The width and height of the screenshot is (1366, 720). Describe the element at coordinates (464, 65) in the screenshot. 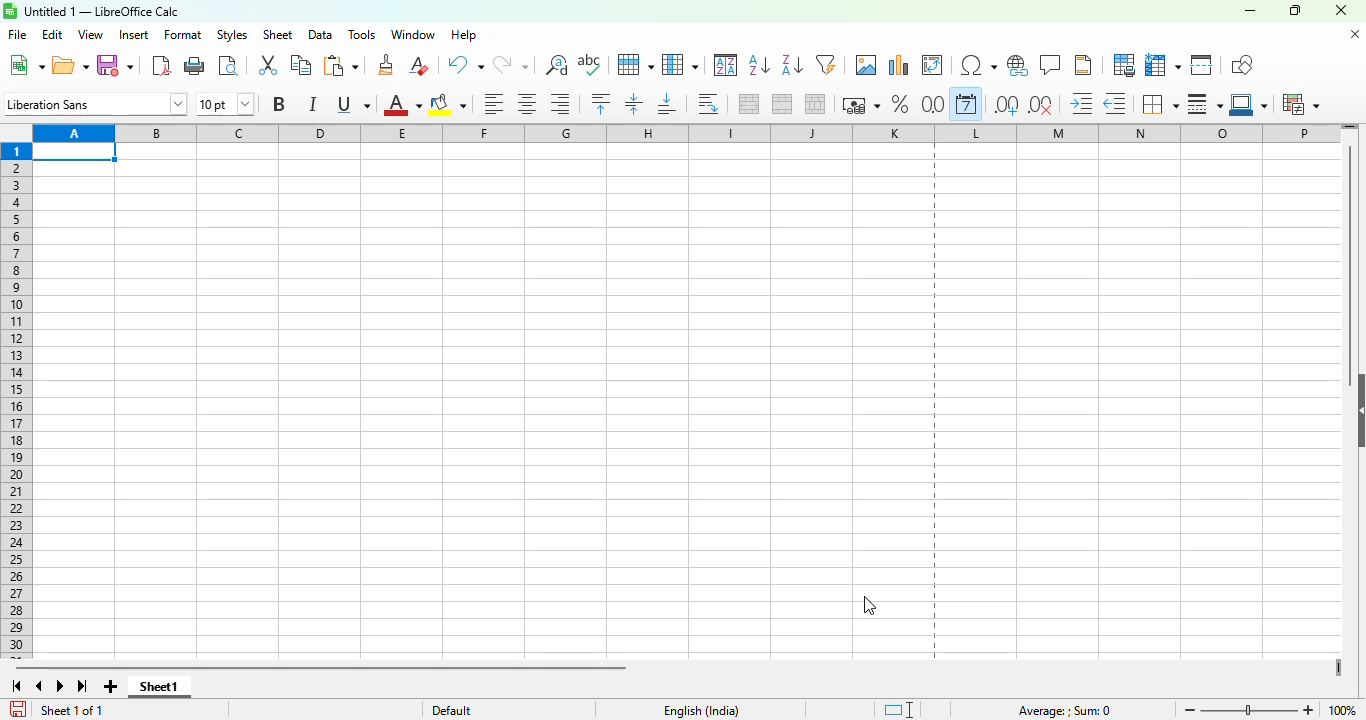

I see `undo` at that location.